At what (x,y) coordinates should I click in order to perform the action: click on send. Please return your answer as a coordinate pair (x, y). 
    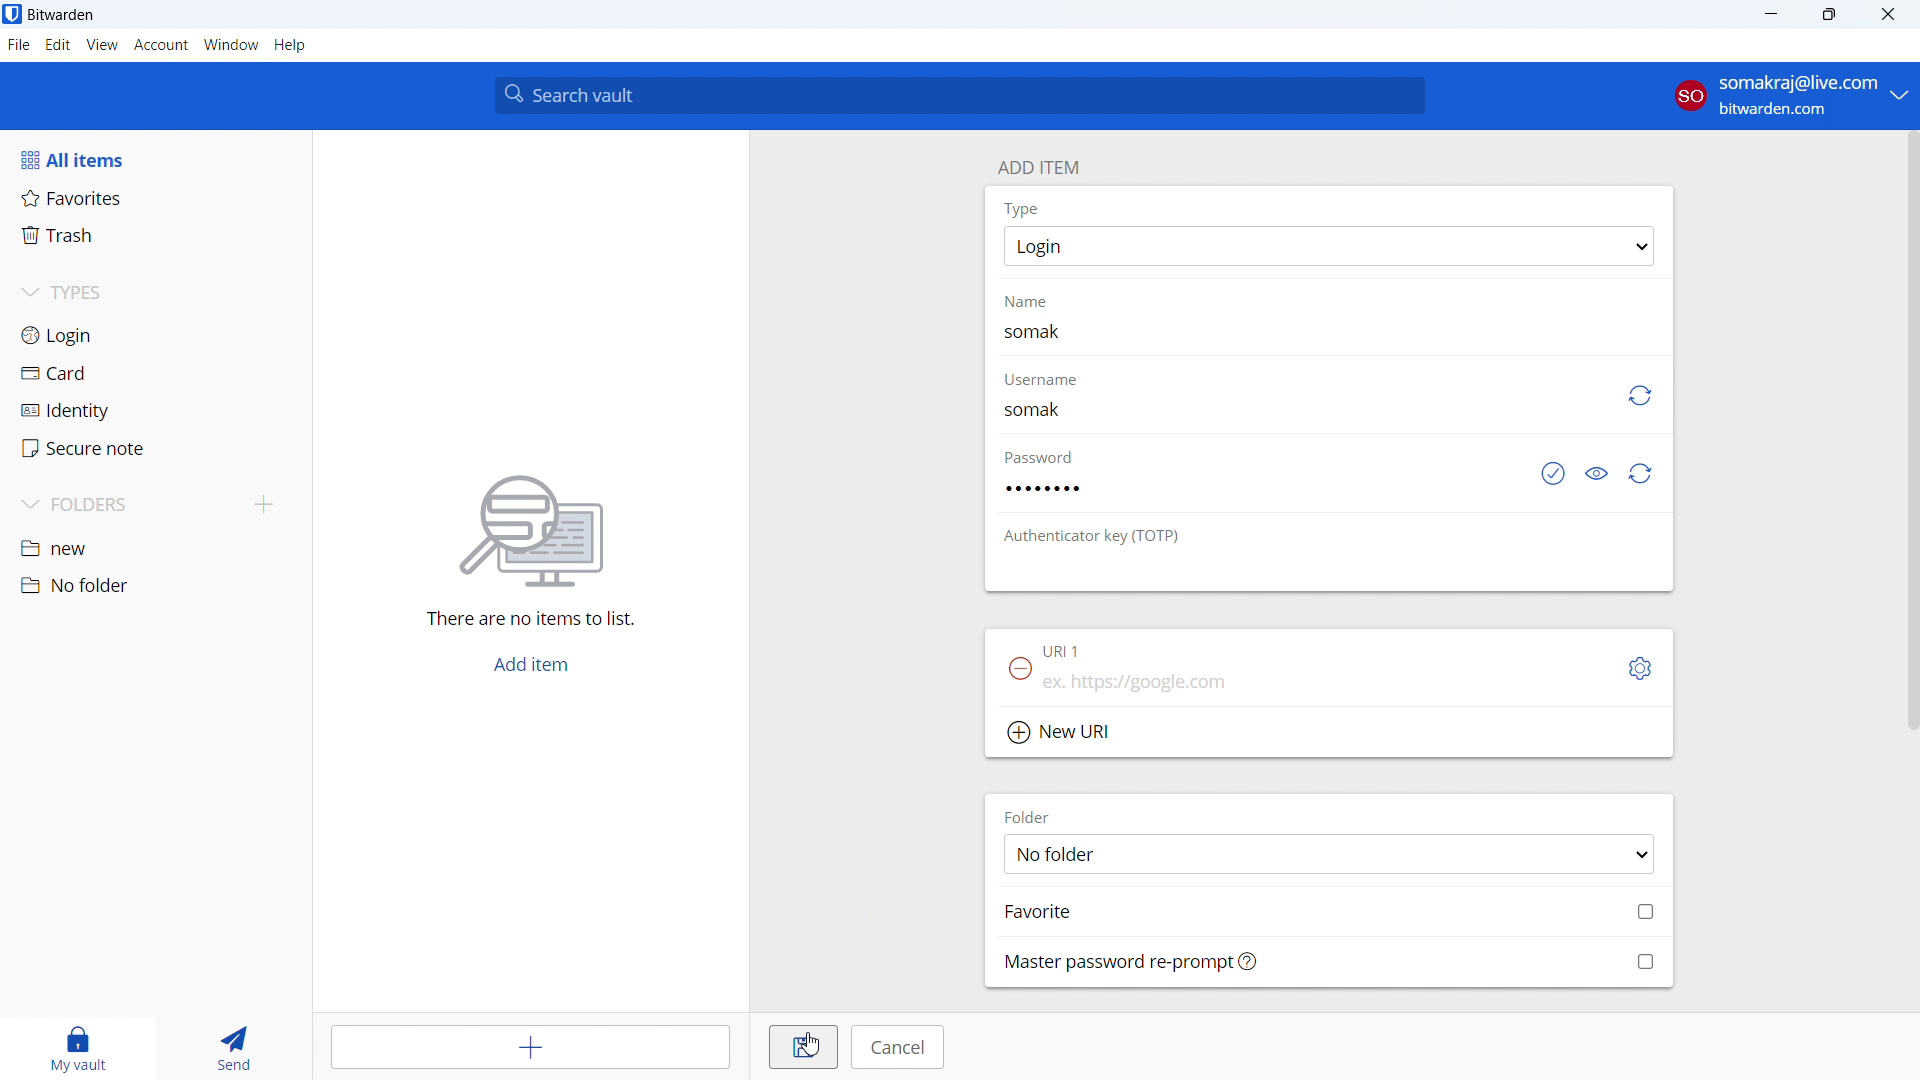
    Looking at the image, I should click on (231, 1048).